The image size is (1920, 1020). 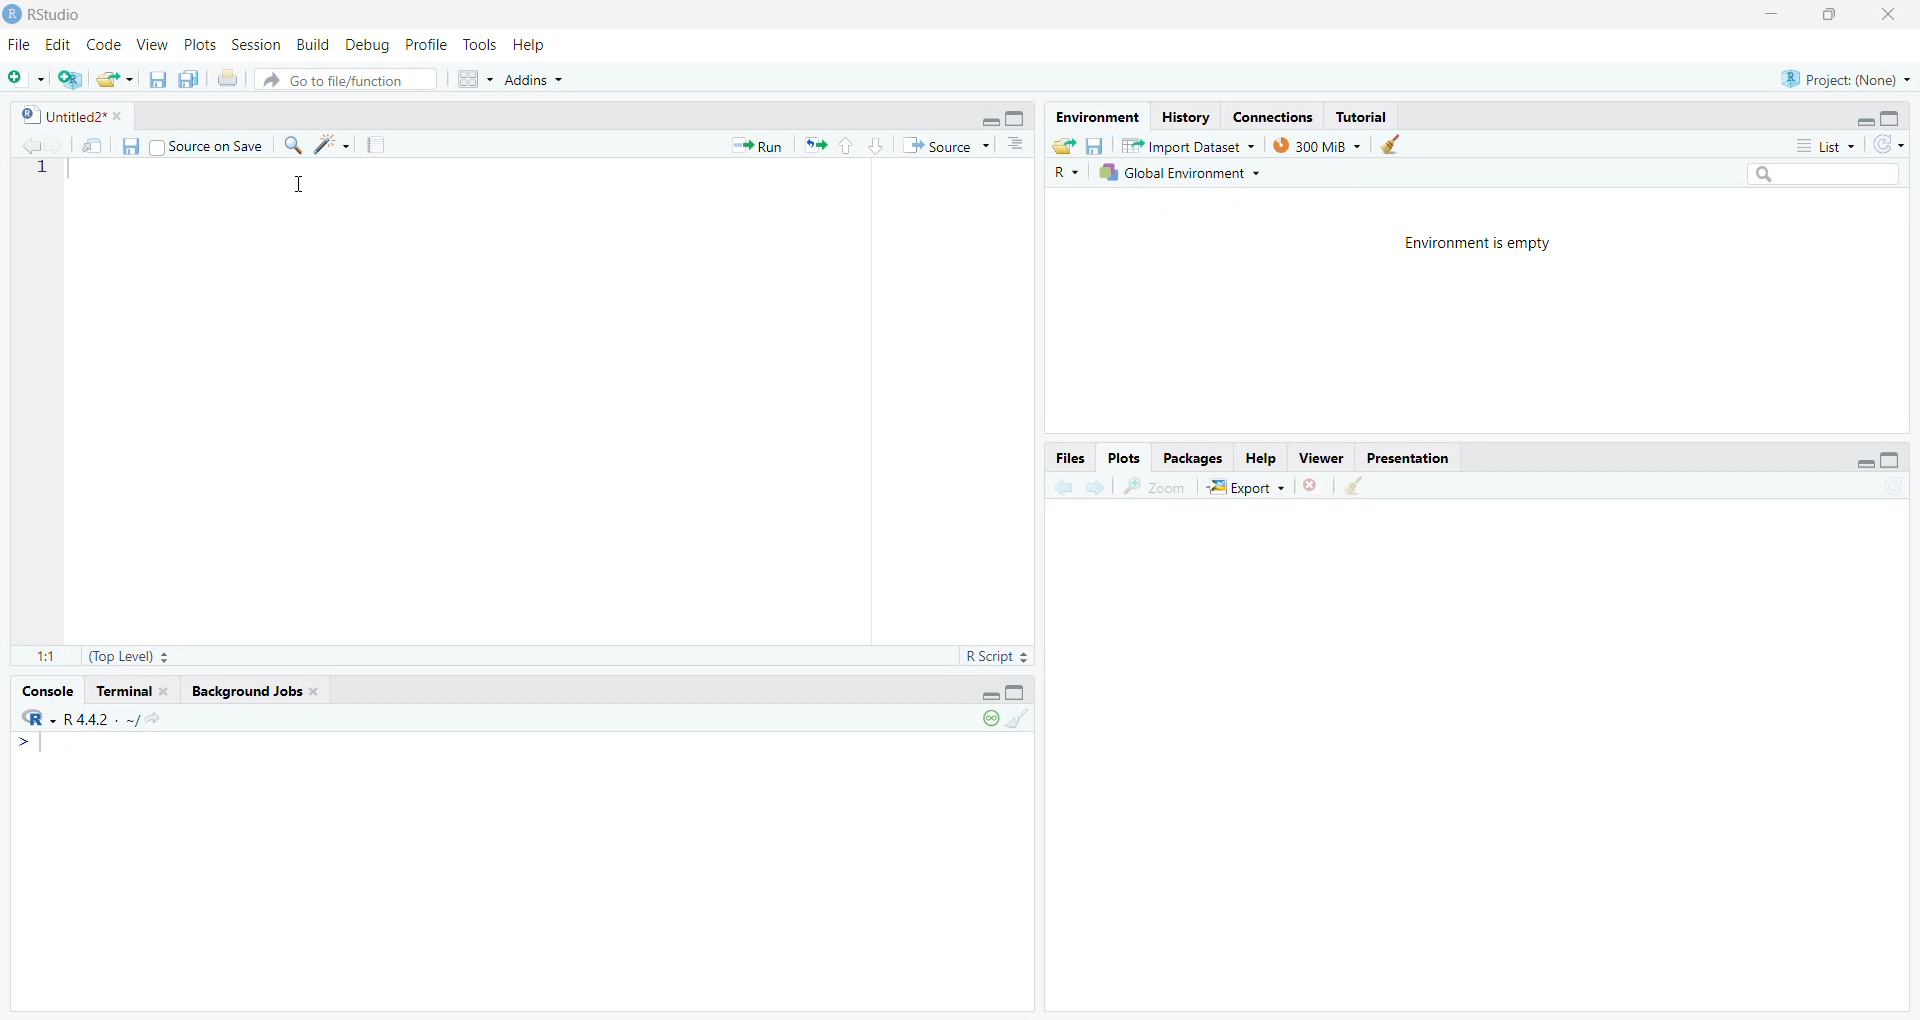 I want to click on Debug, so click(x=368, y=47).